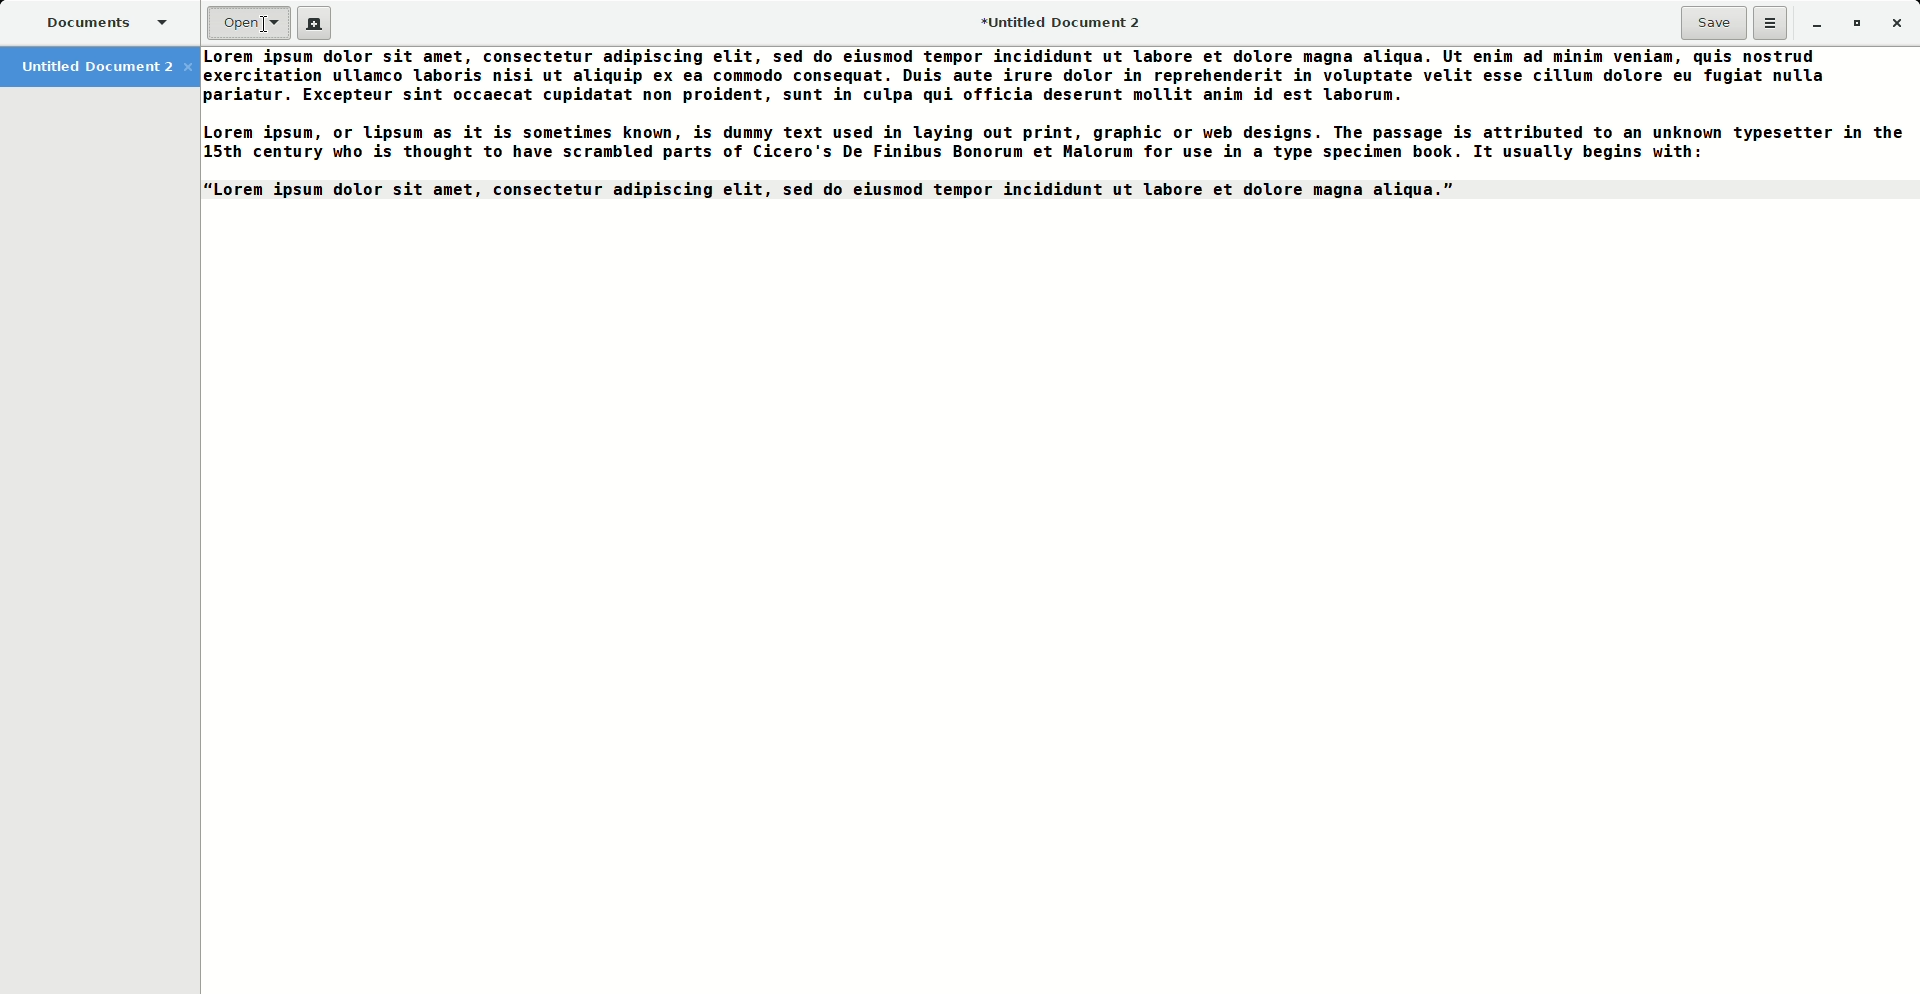 The height and width of the screenshot is (994, 1920). I want to click on Untitled Document 2, so click(1070, 25).